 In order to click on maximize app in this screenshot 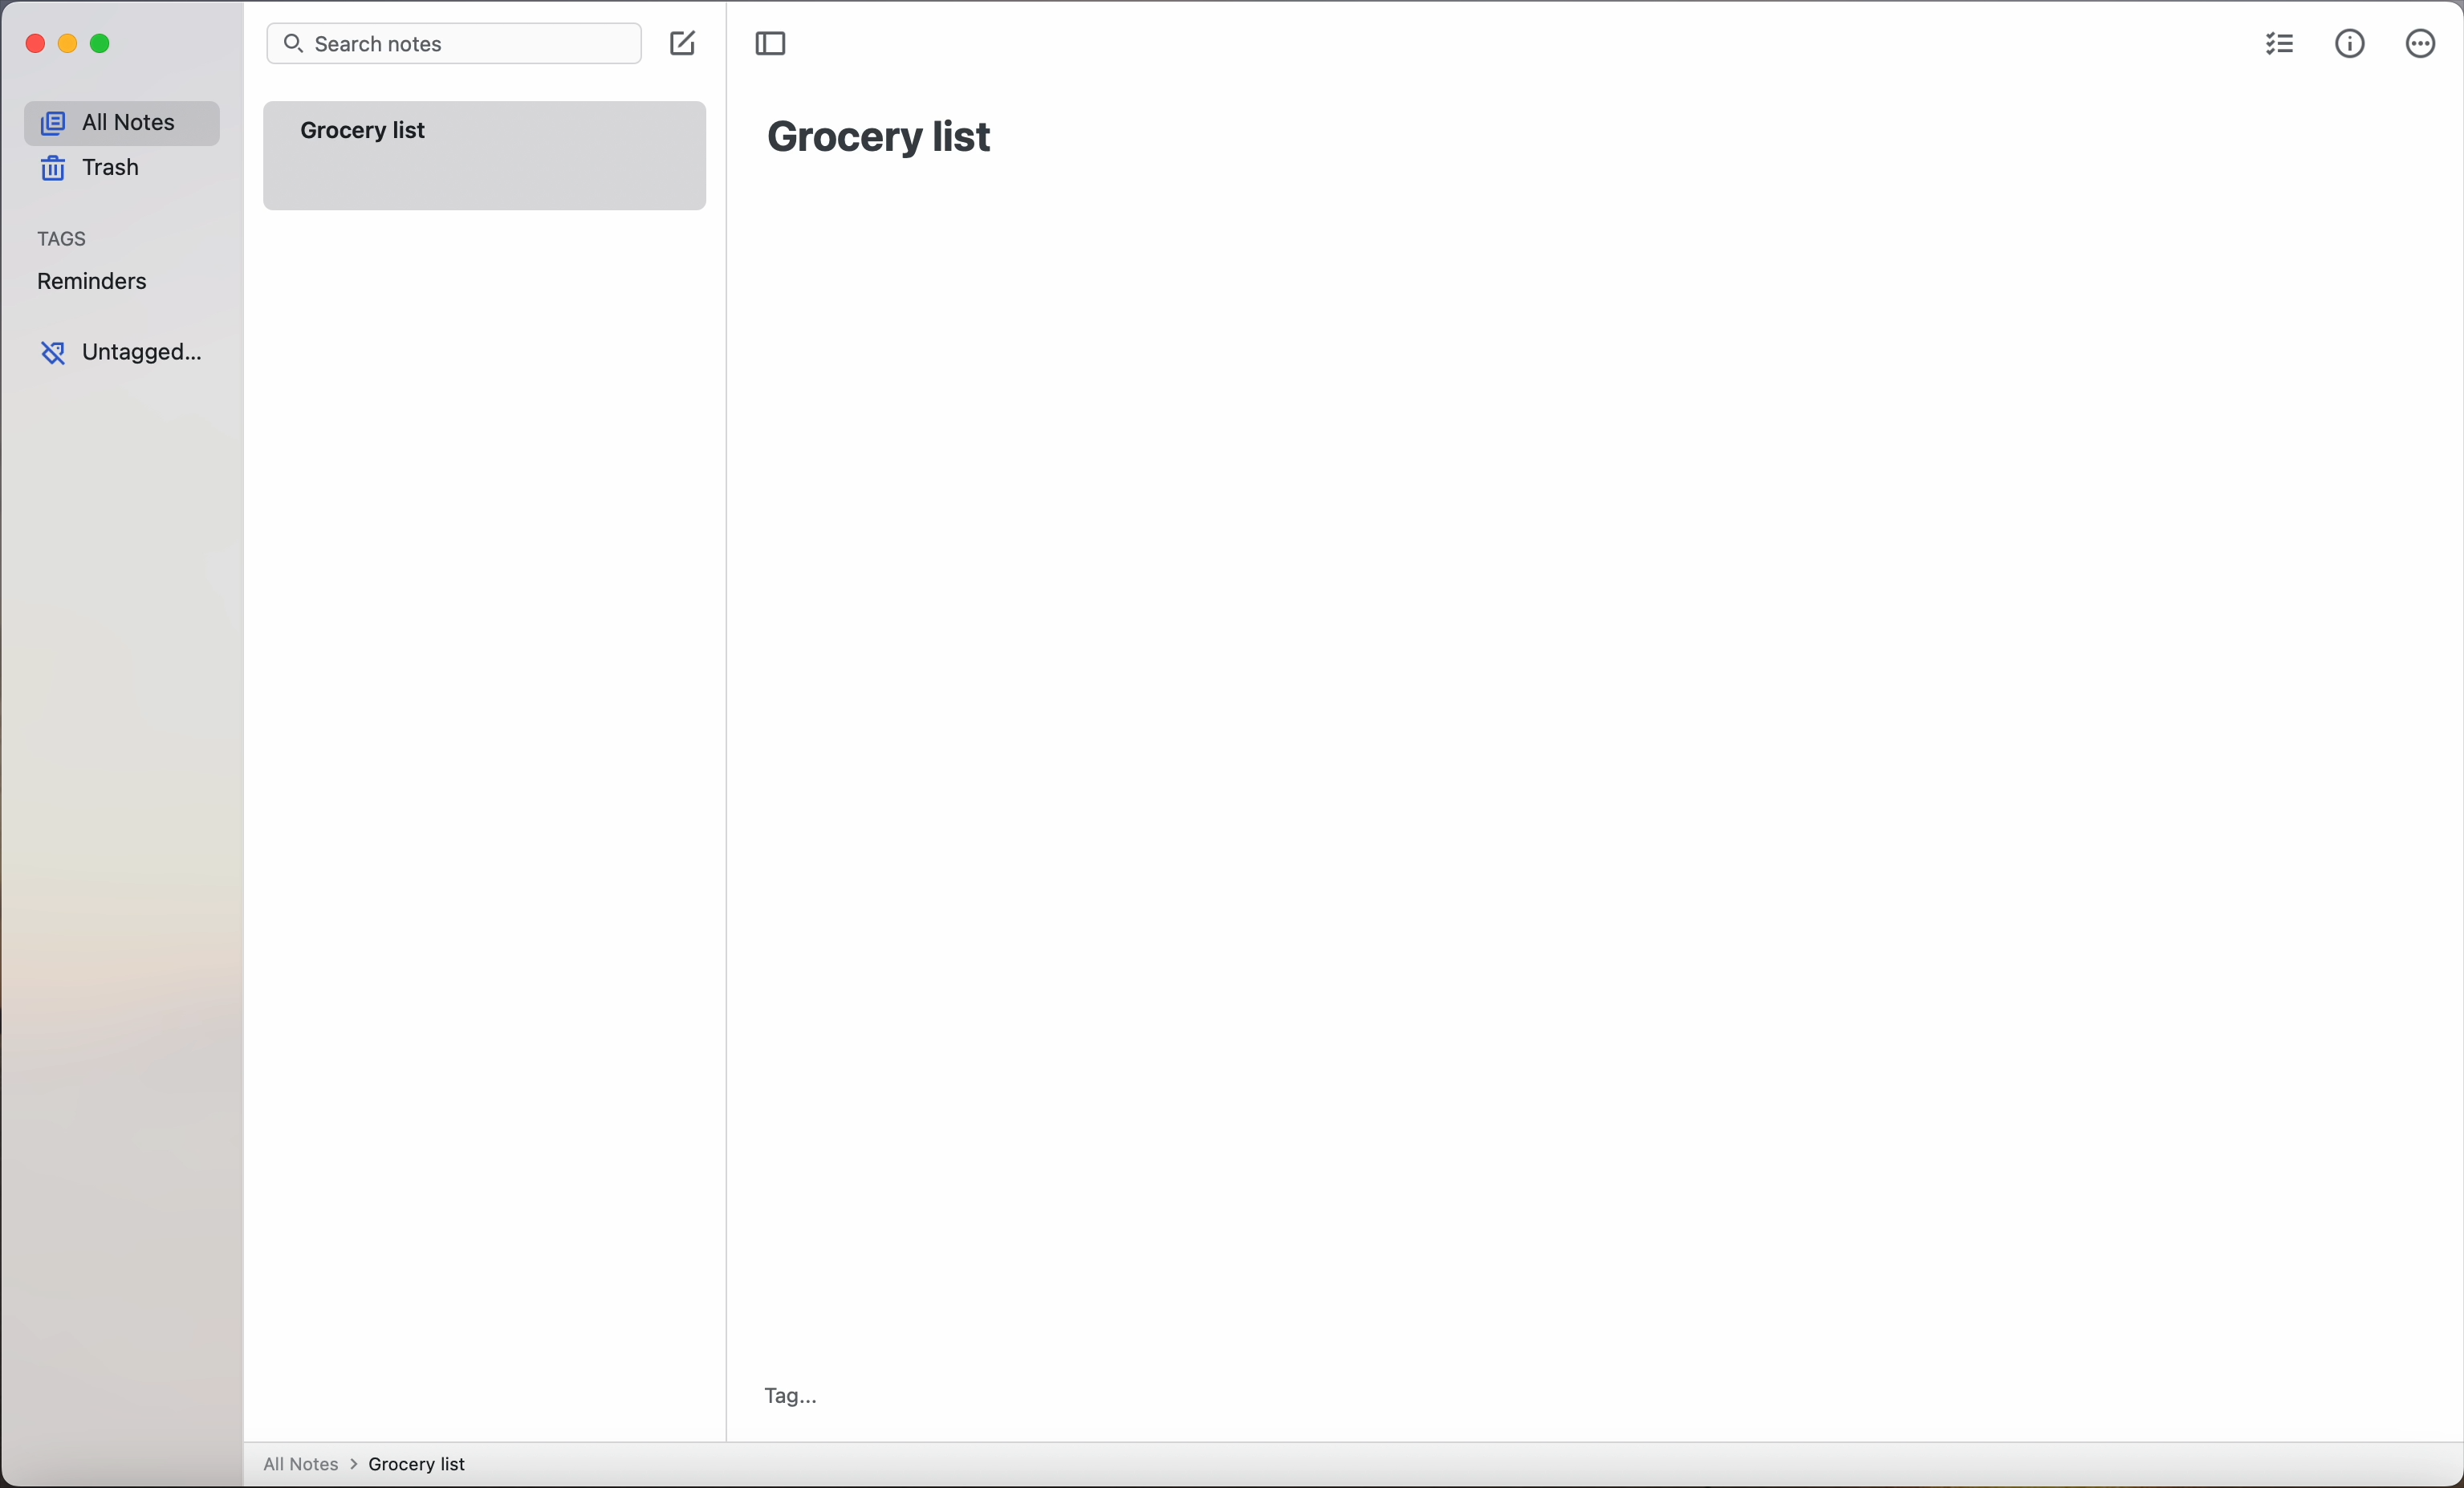, I will do `click(106, 46)`.